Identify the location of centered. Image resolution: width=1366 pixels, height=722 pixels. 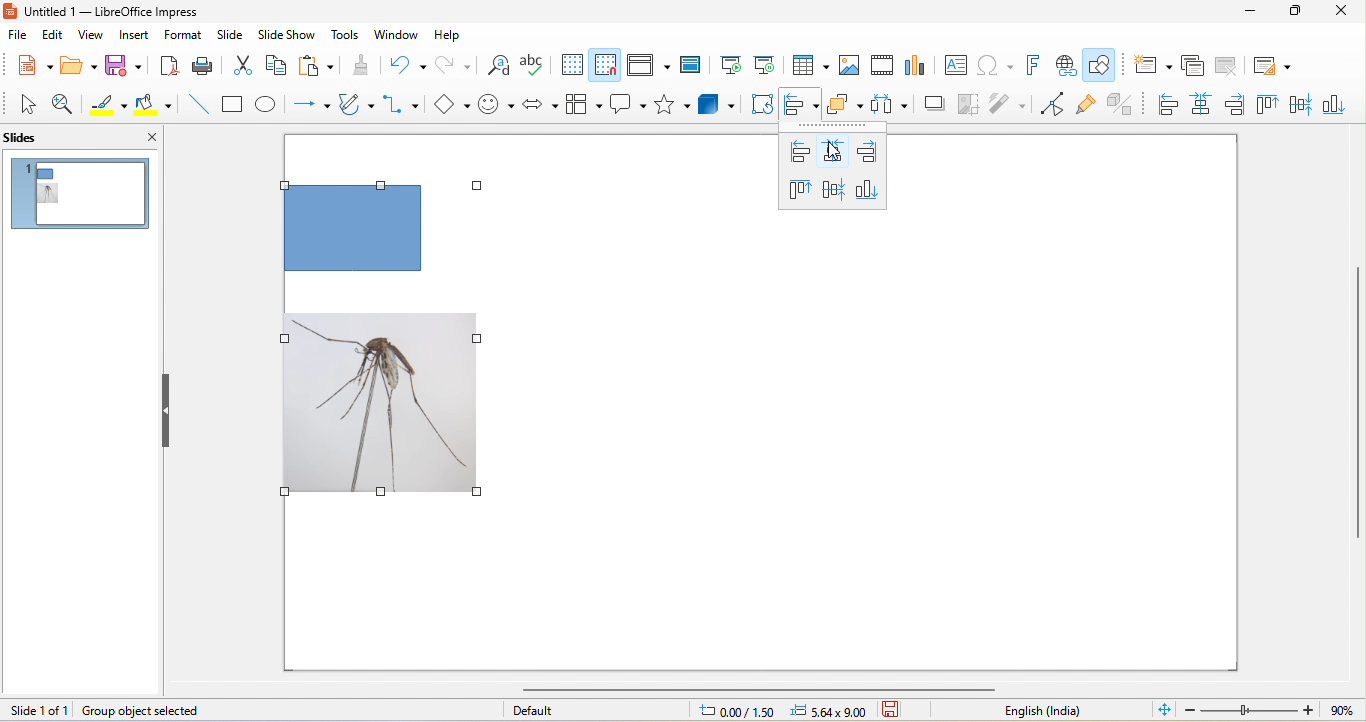
(834, 151).